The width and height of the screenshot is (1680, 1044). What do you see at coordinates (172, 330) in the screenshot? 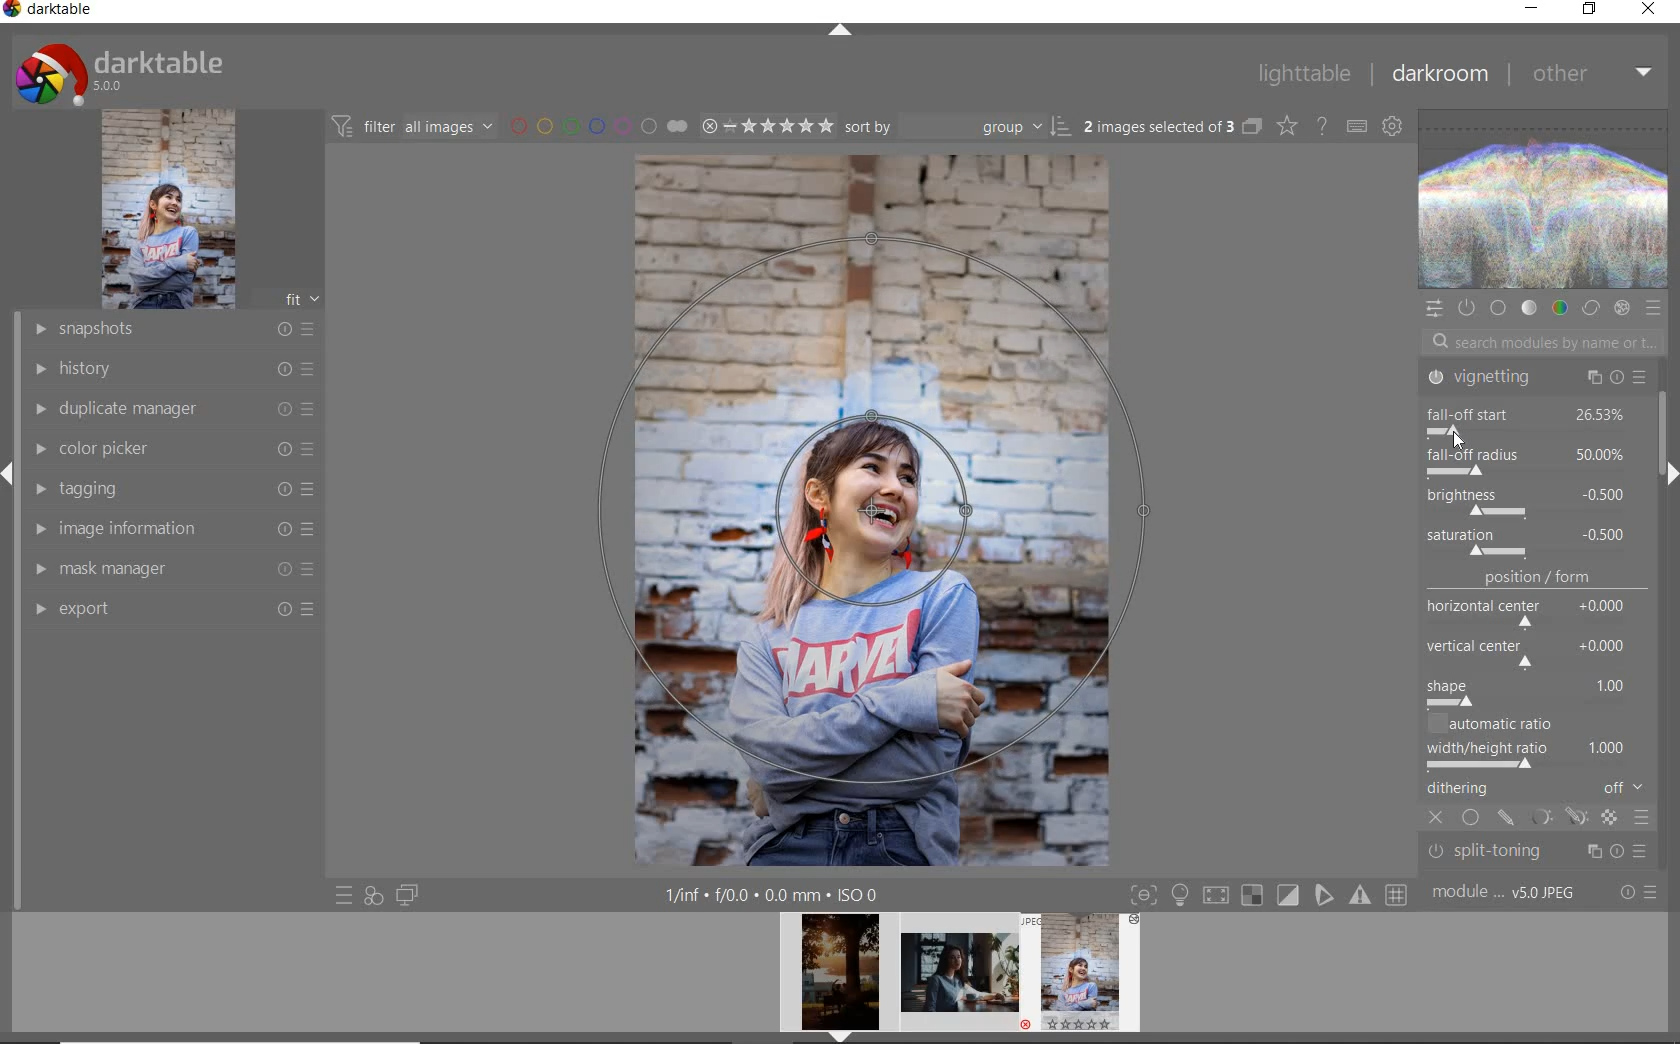
I see `snapshots` at bounding box center [172, 330].